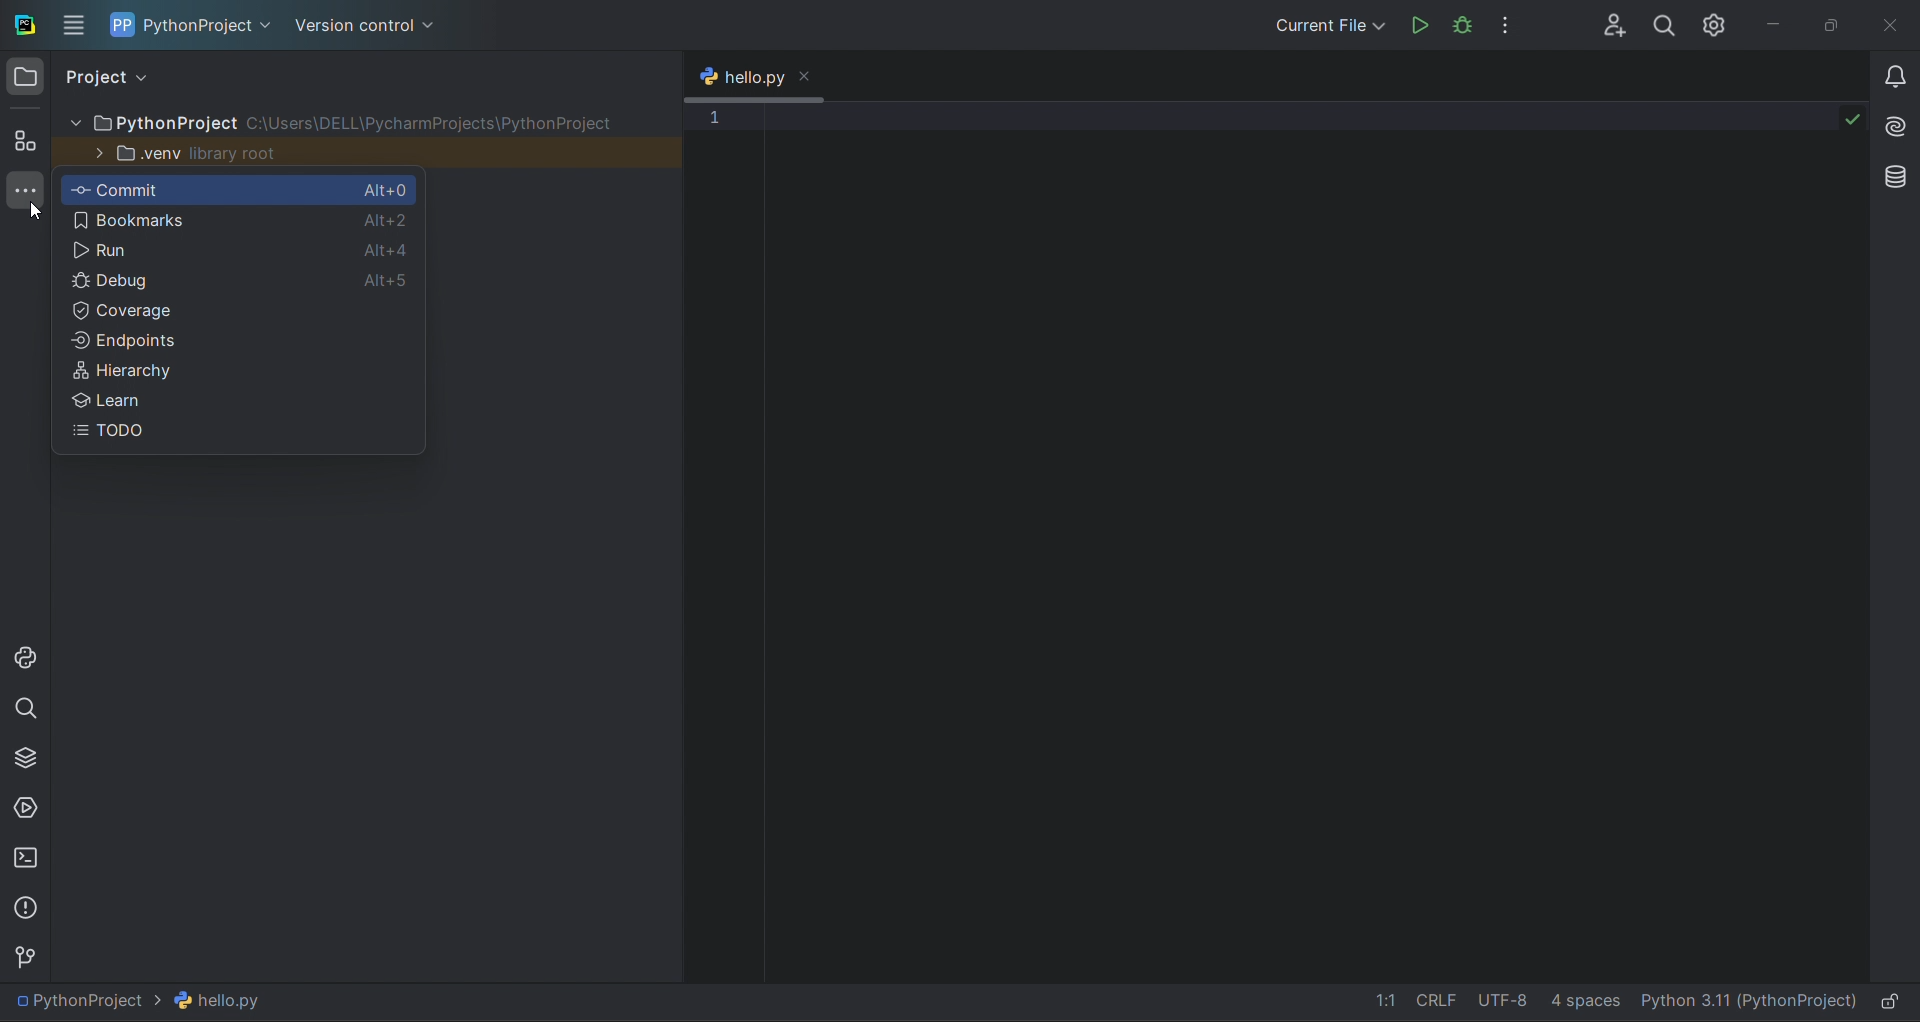  Describe the element at coordinates (122, 24) in the screenshot. I see `icon` at that location.